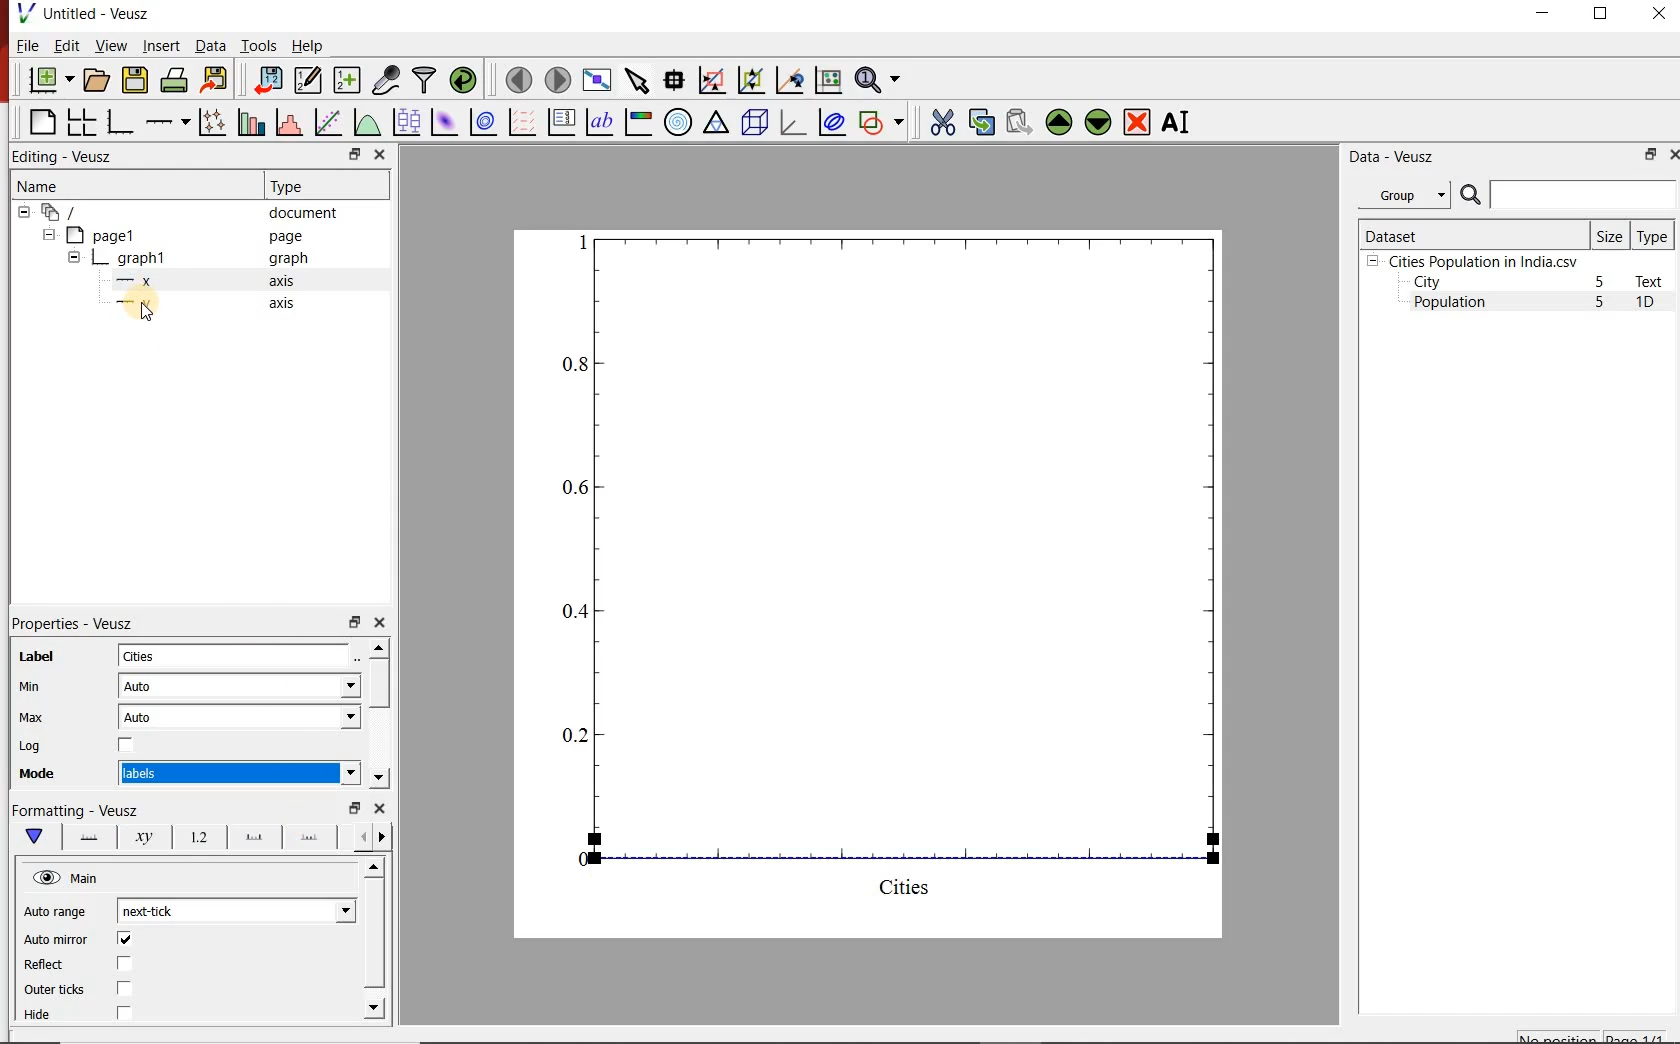  What do you see at coordinates (88, 840) in the screenshot?
I see `Axis line` at bounding box center [88, 840].